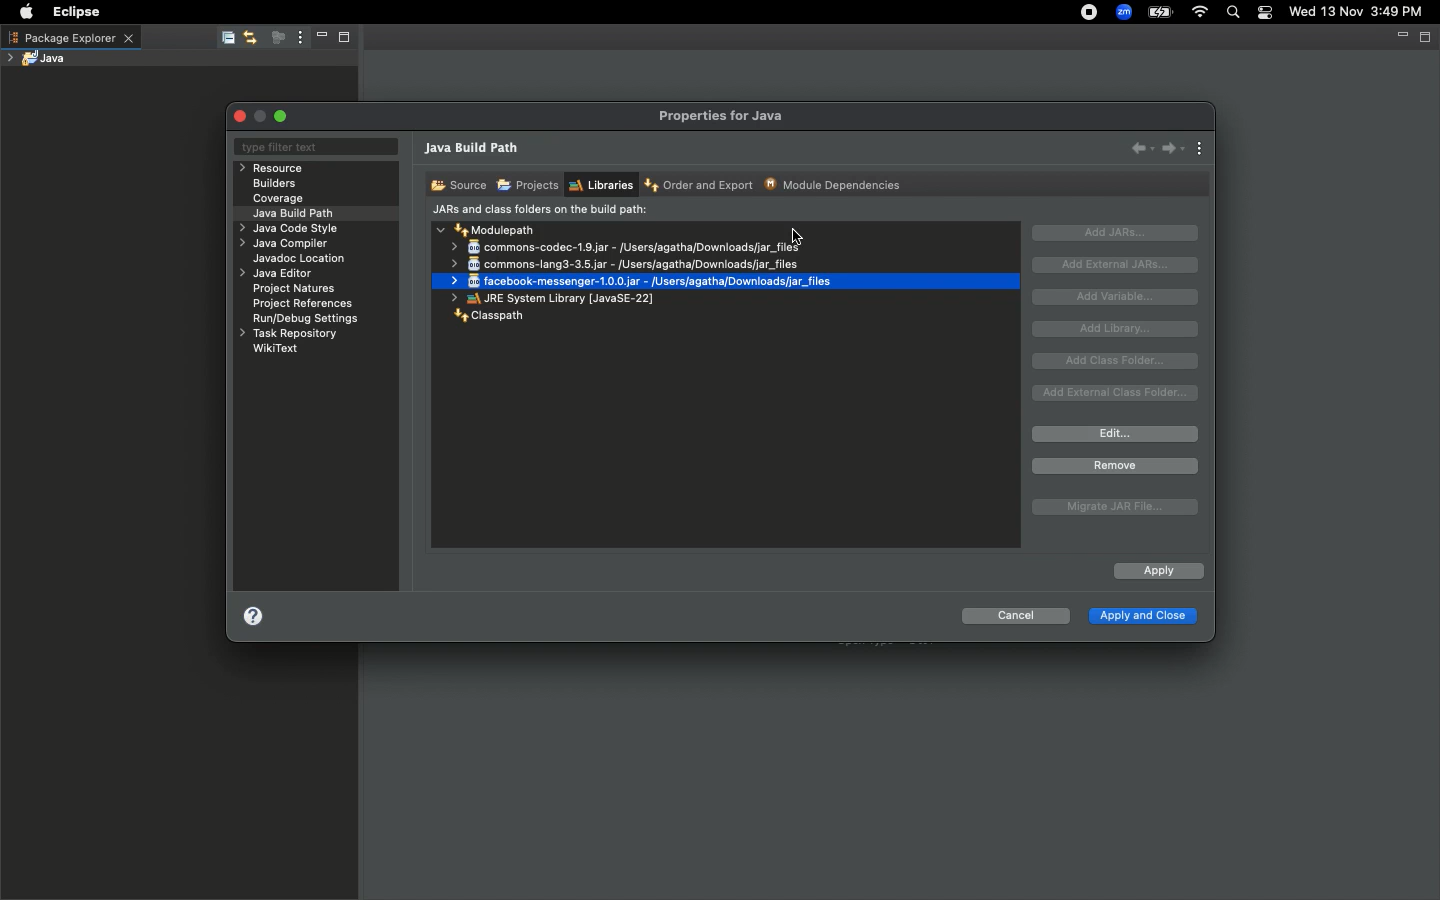  Describe the element at coordinates (276, 348) in the screenshot. I see `WikiText` at that location.